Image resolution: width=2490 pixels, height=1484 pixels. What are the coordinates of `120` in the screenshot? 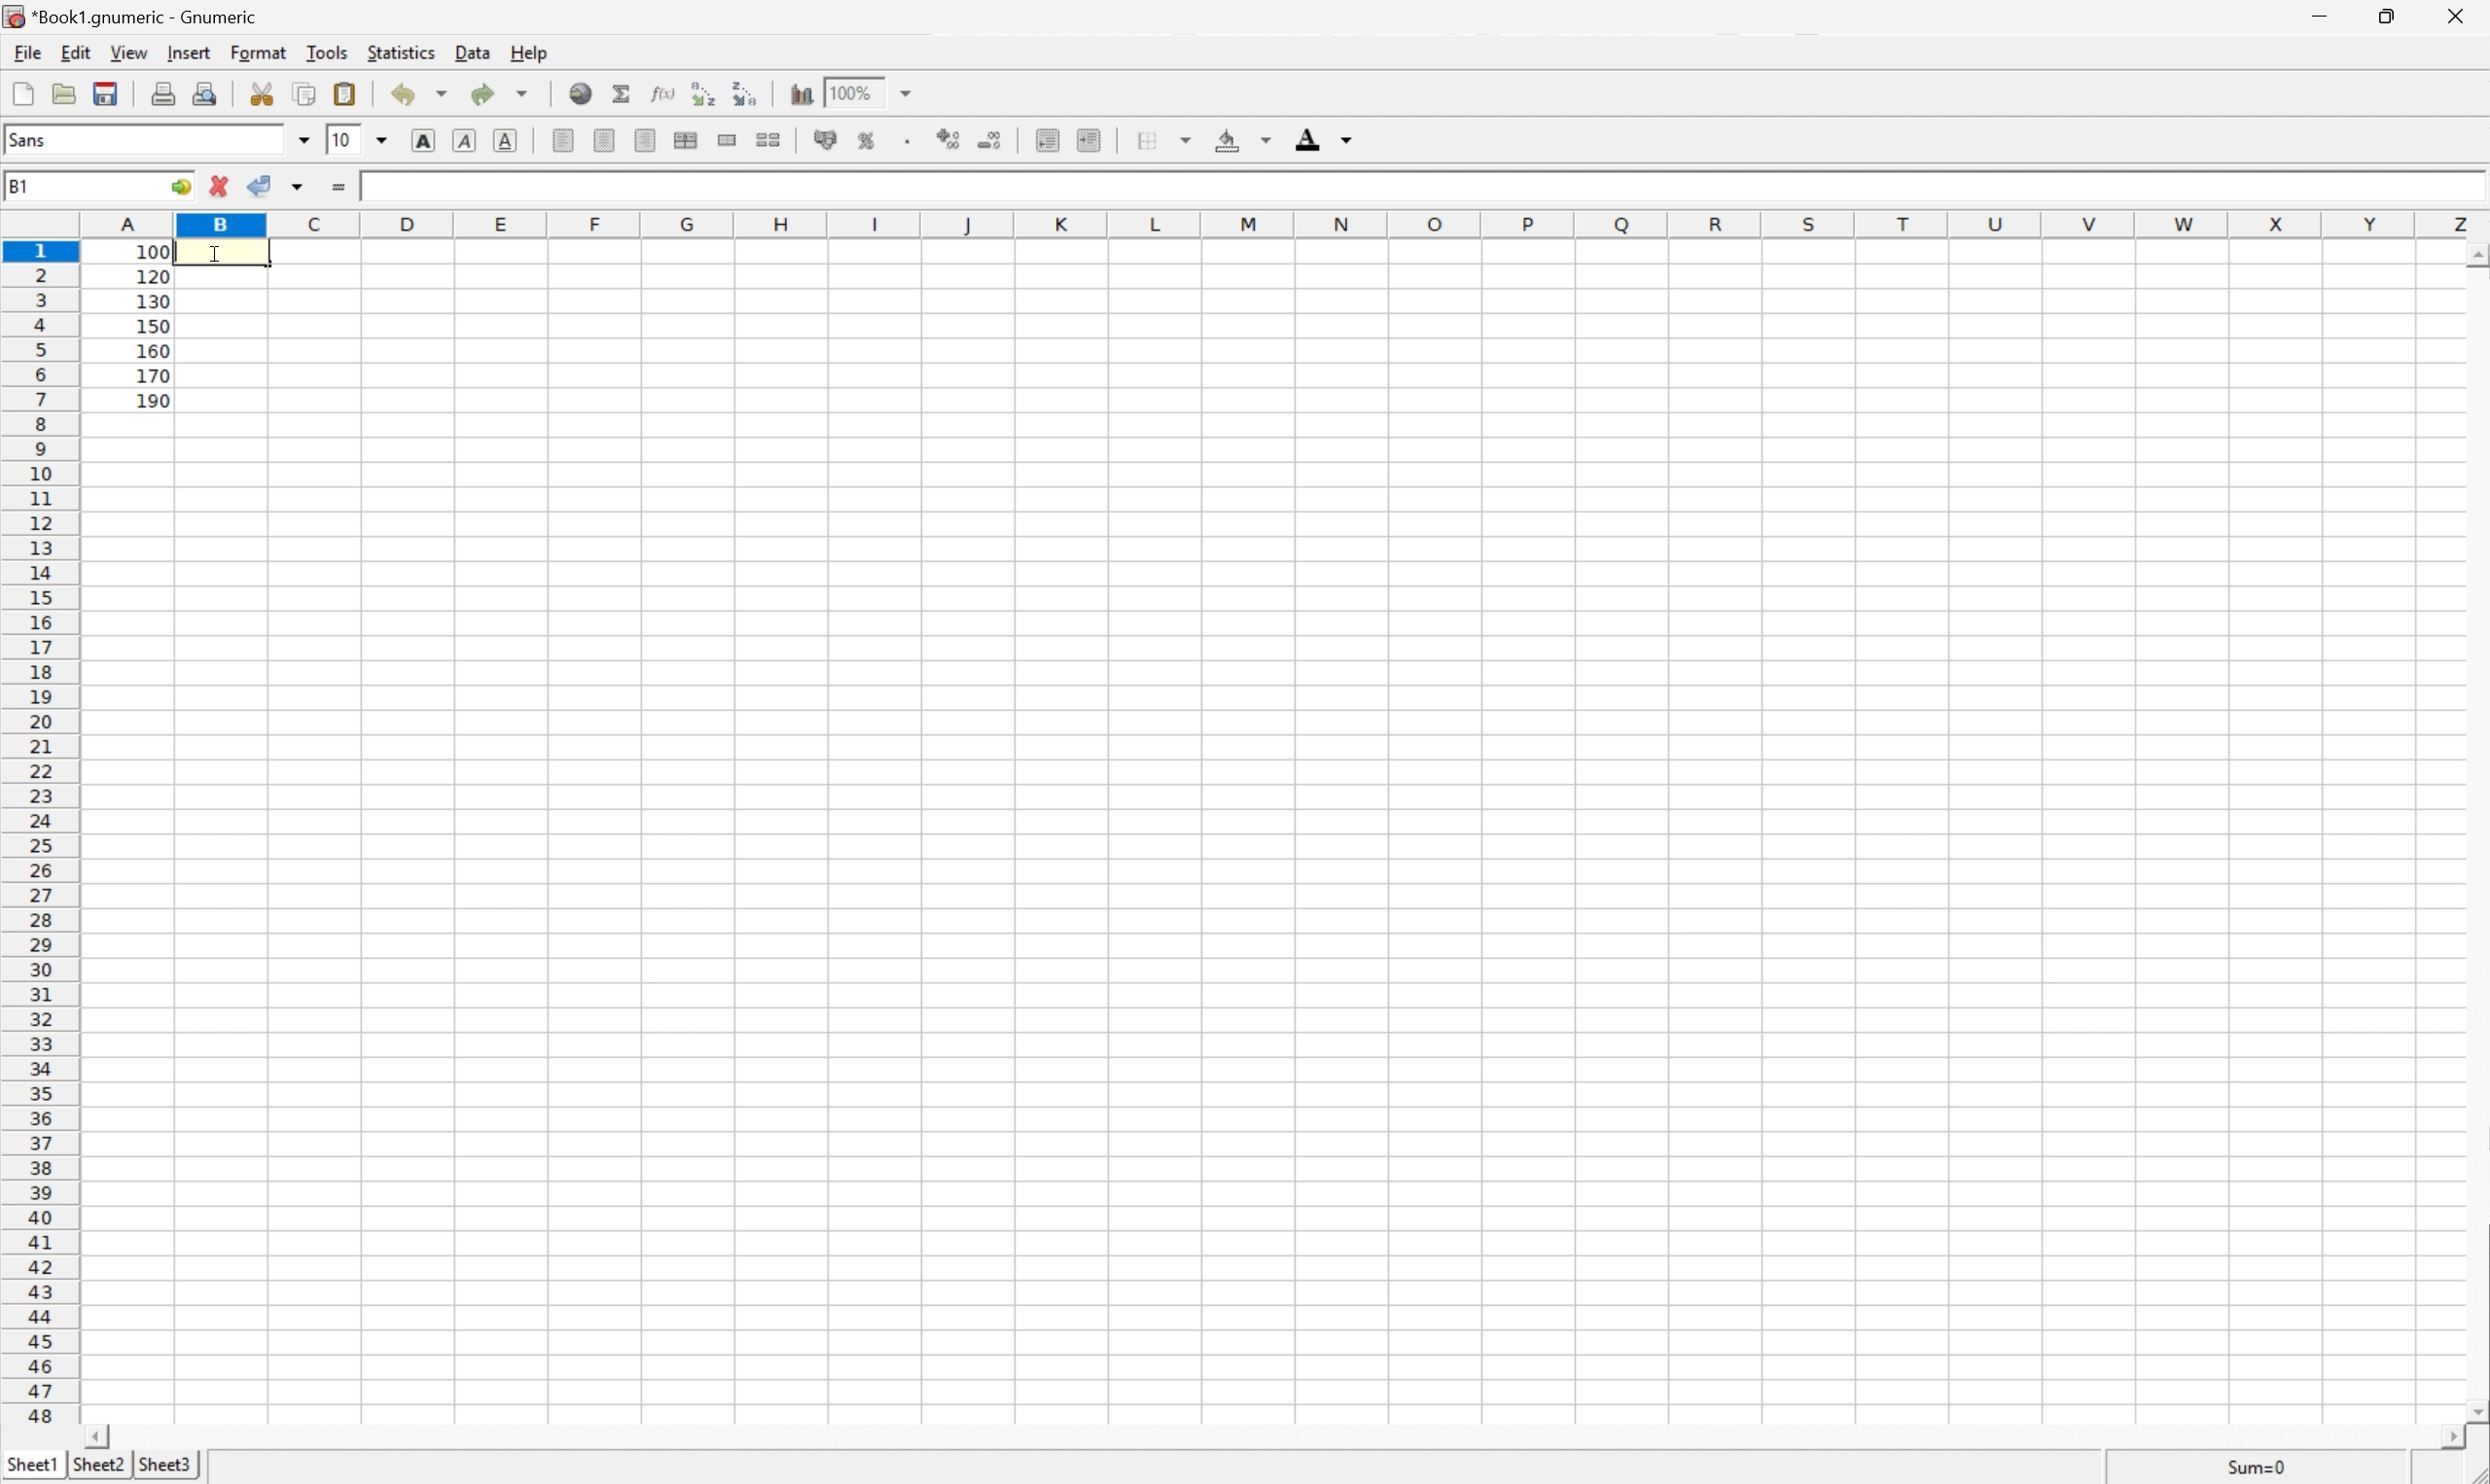 It's located at (154, 275).